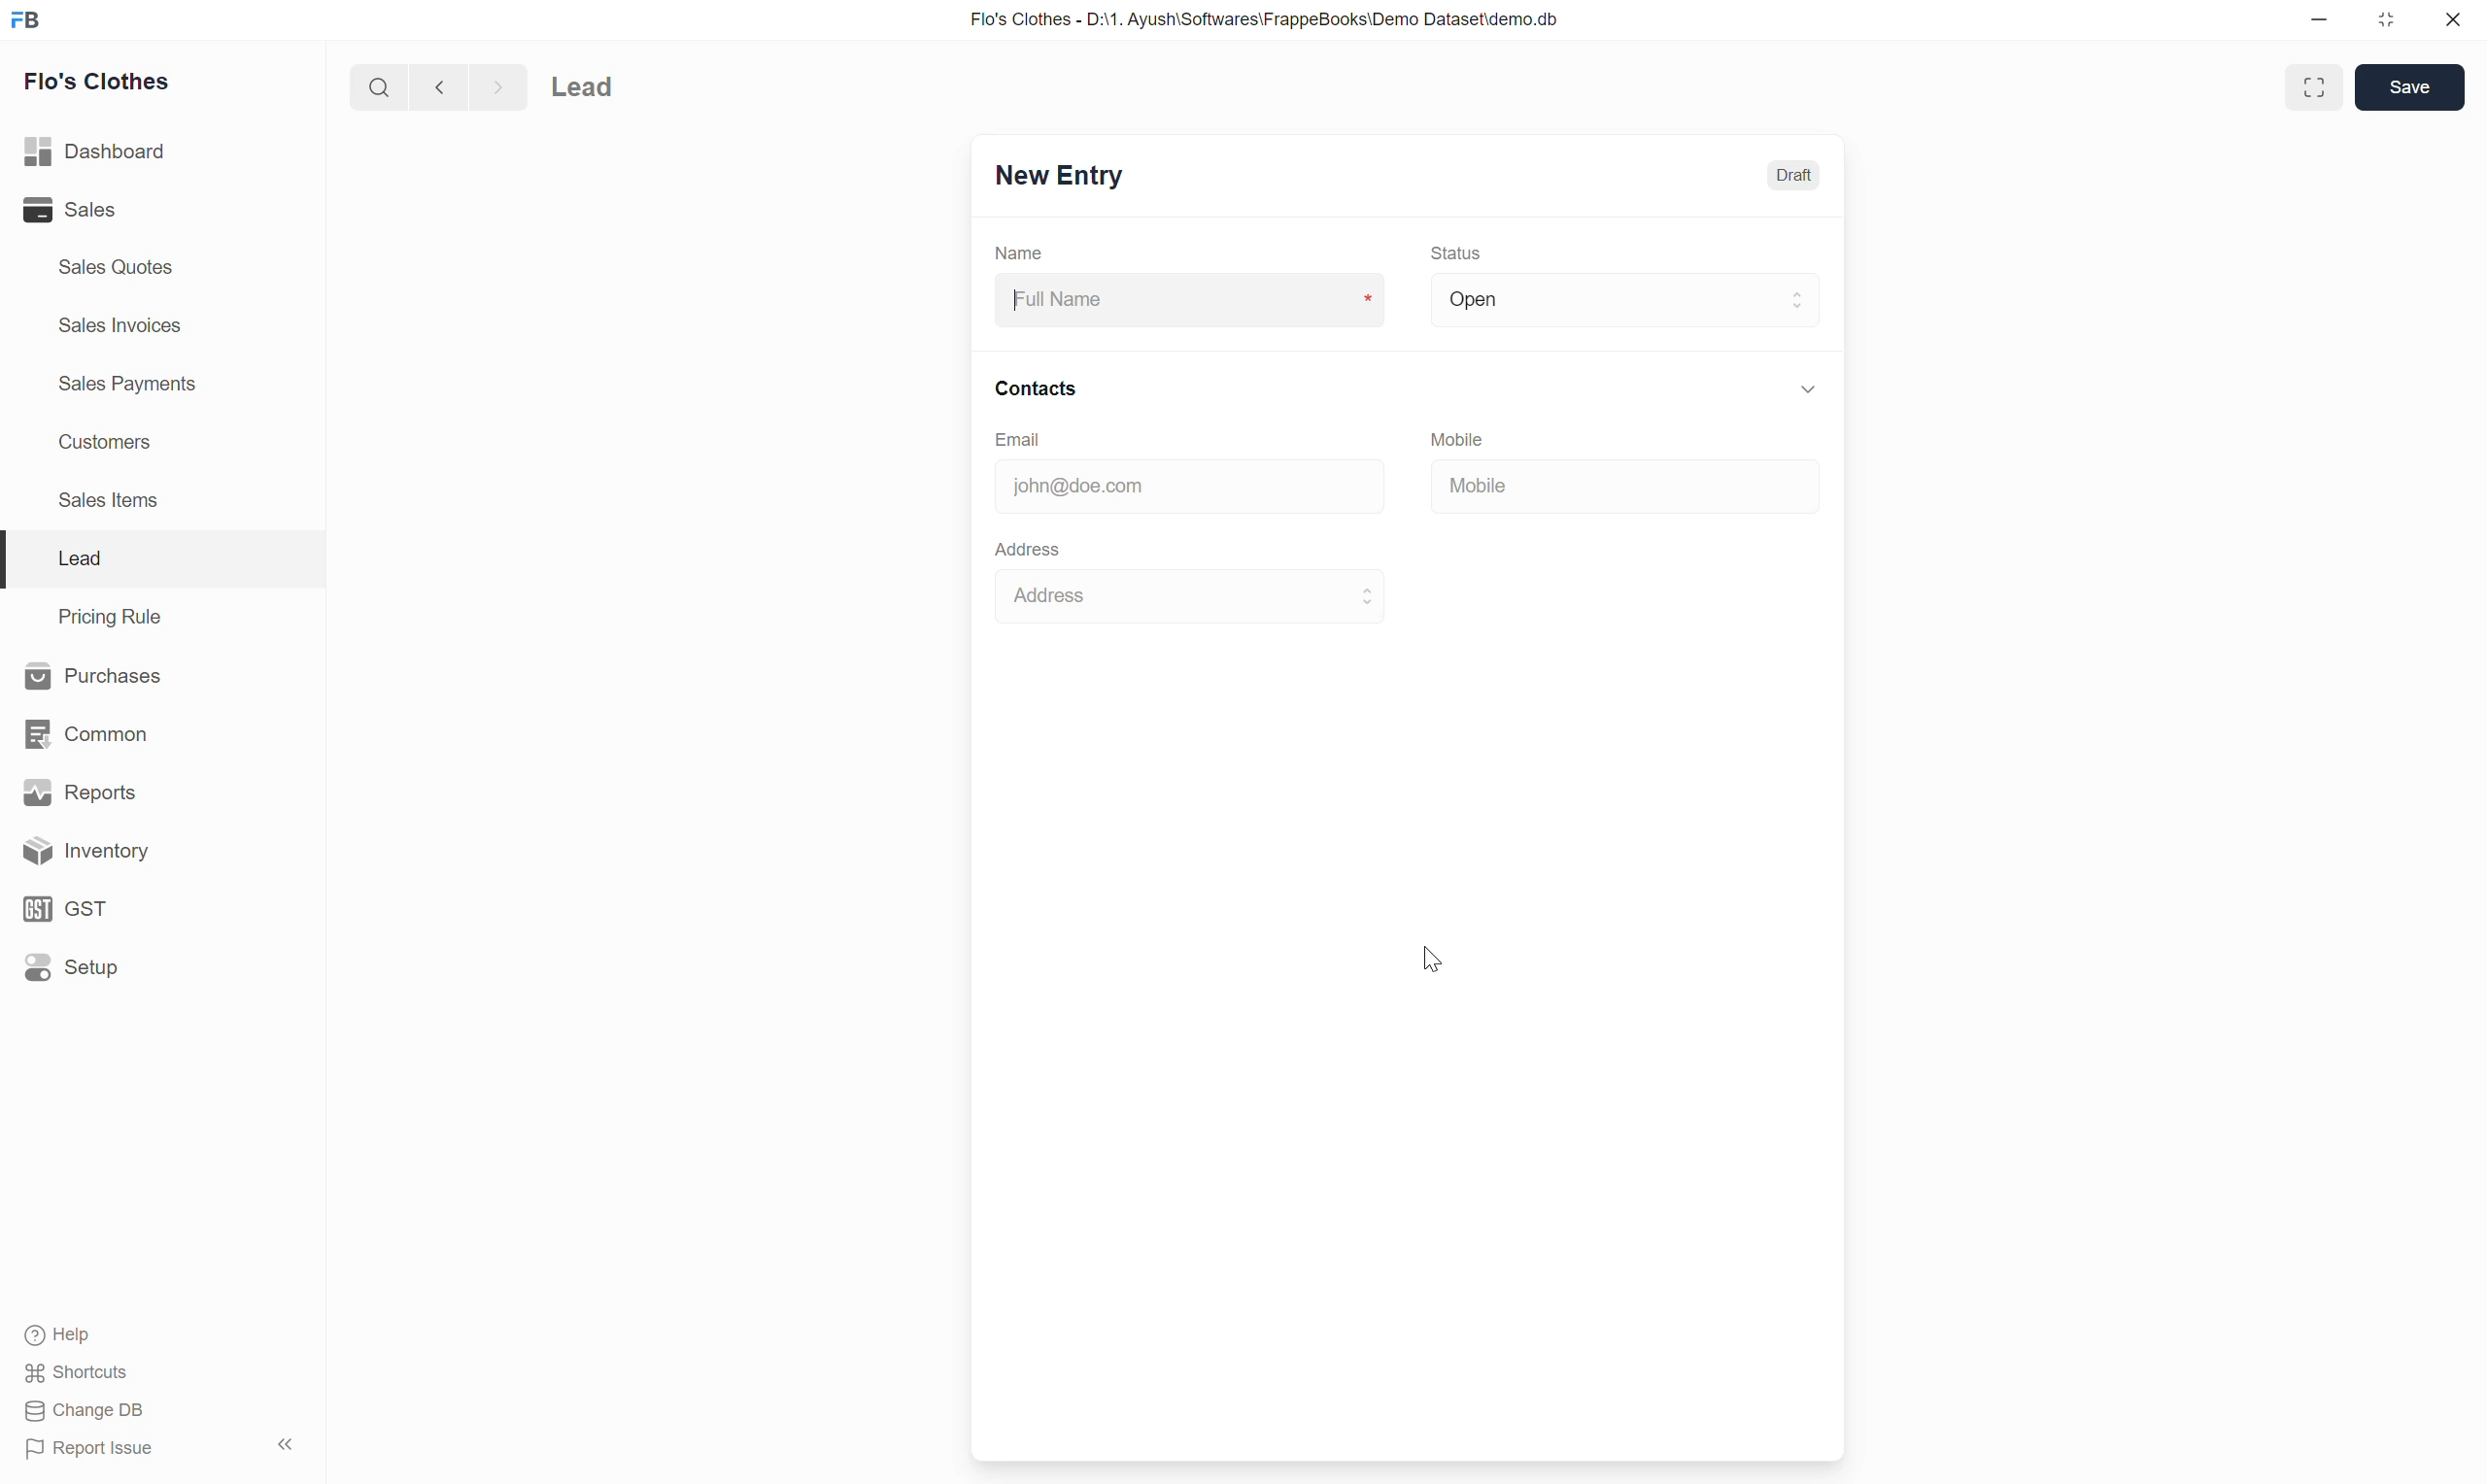  I want to click on FORWARD, so click(502, 86).